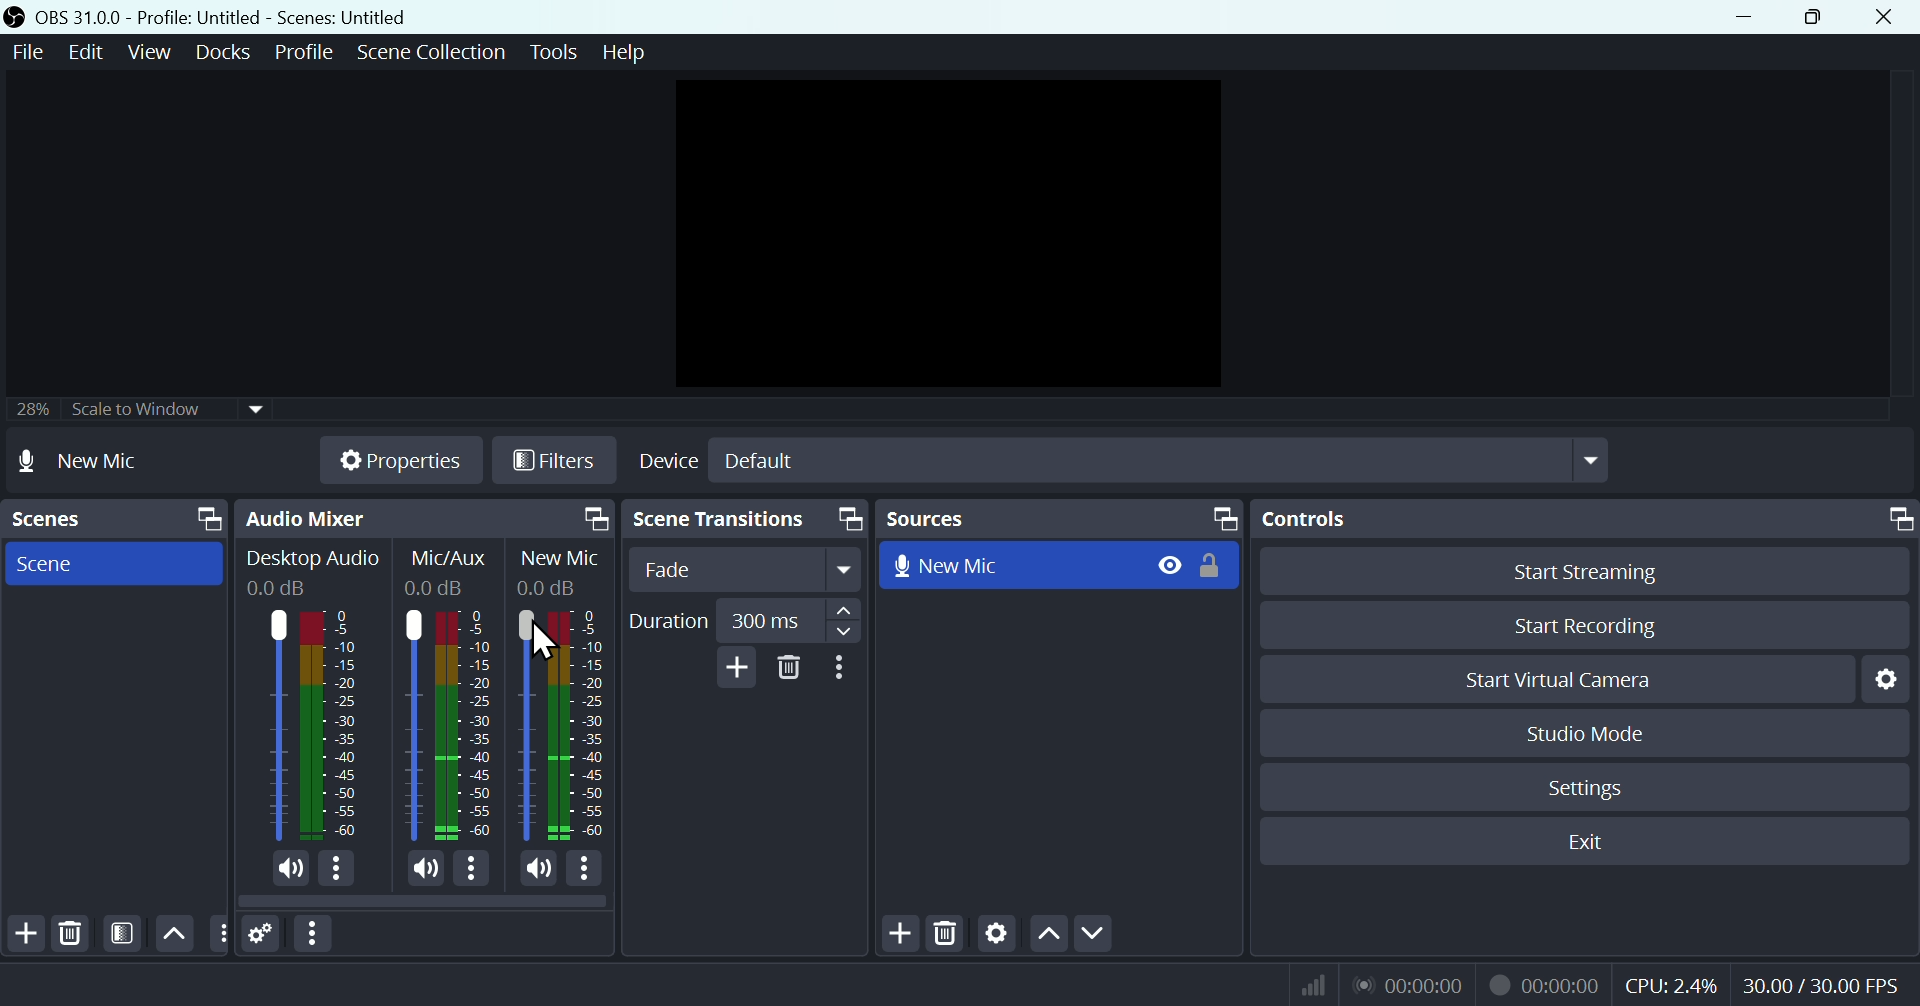 This screenshot has height=1006, width=1920. I want to click on Mic/Aux, so click(465, 724).